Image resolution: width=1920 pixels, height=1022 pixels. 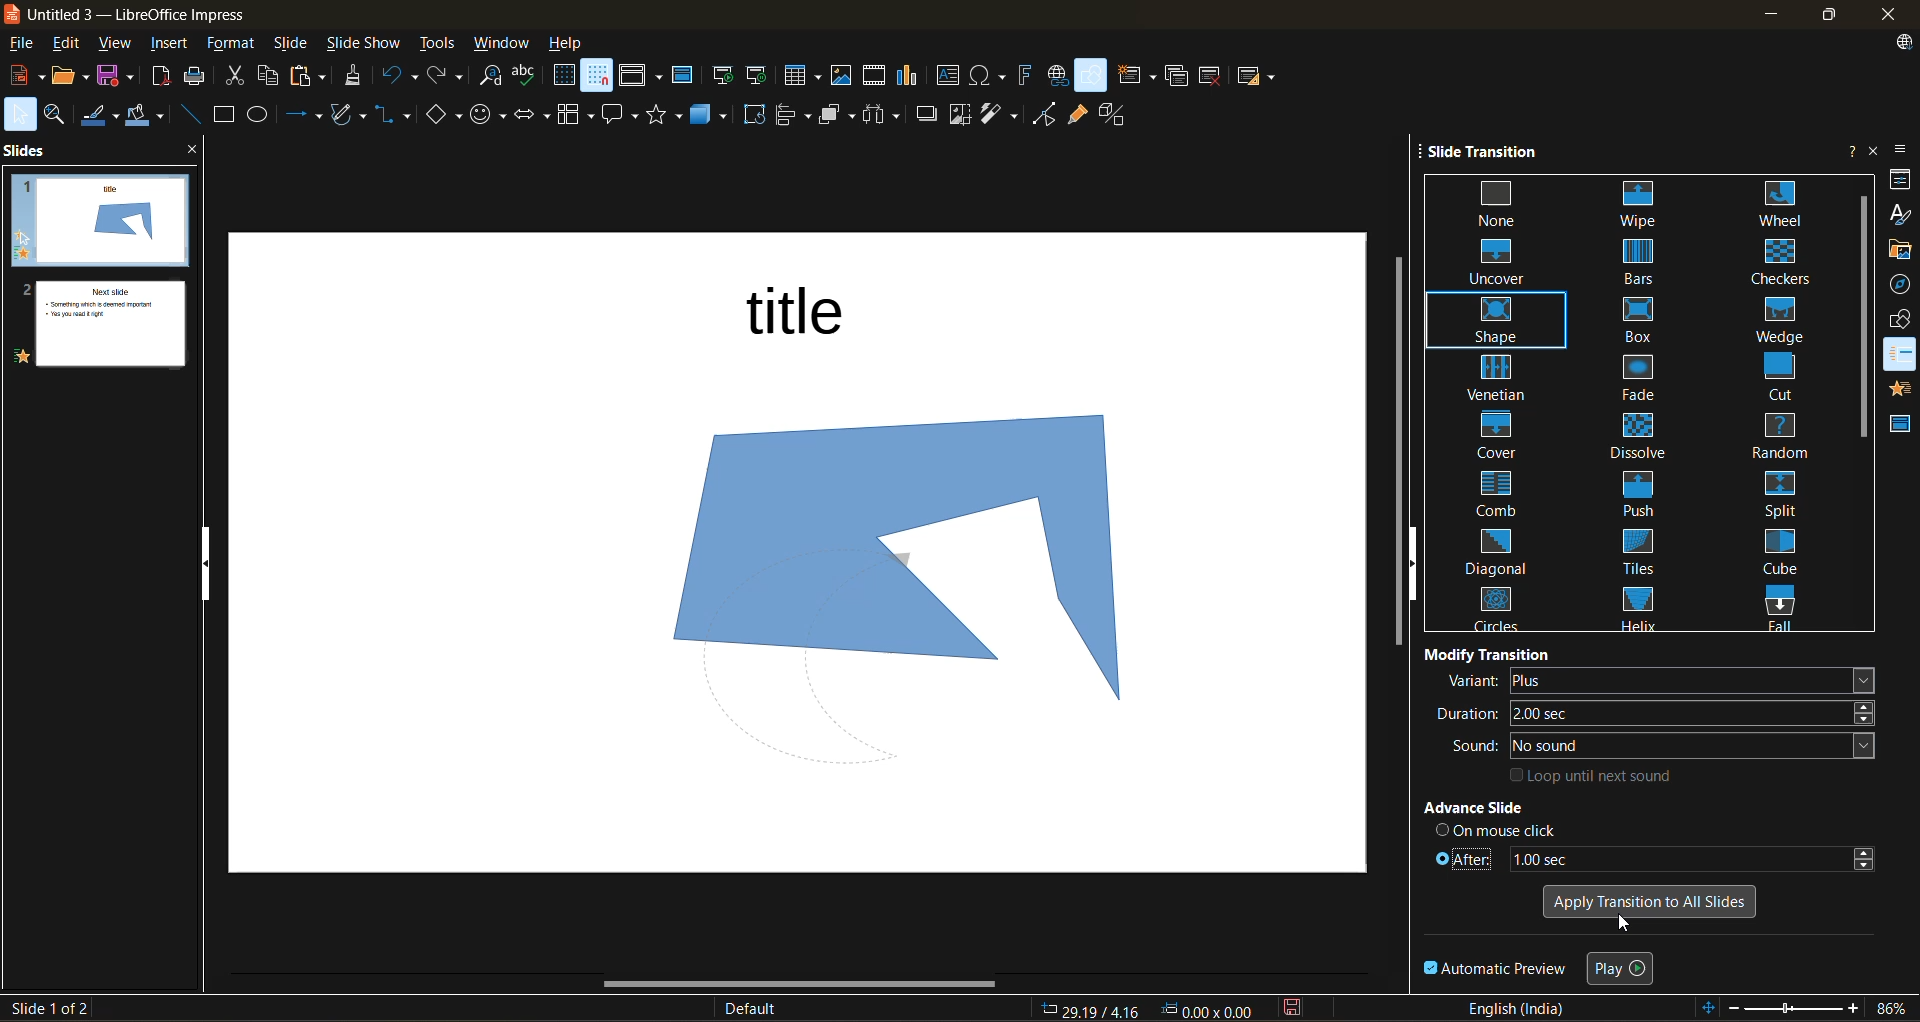 What do you see at coordinates (877, 80) in the screenshot?
I see `insert audio or video` at bounding box center [877, 80].